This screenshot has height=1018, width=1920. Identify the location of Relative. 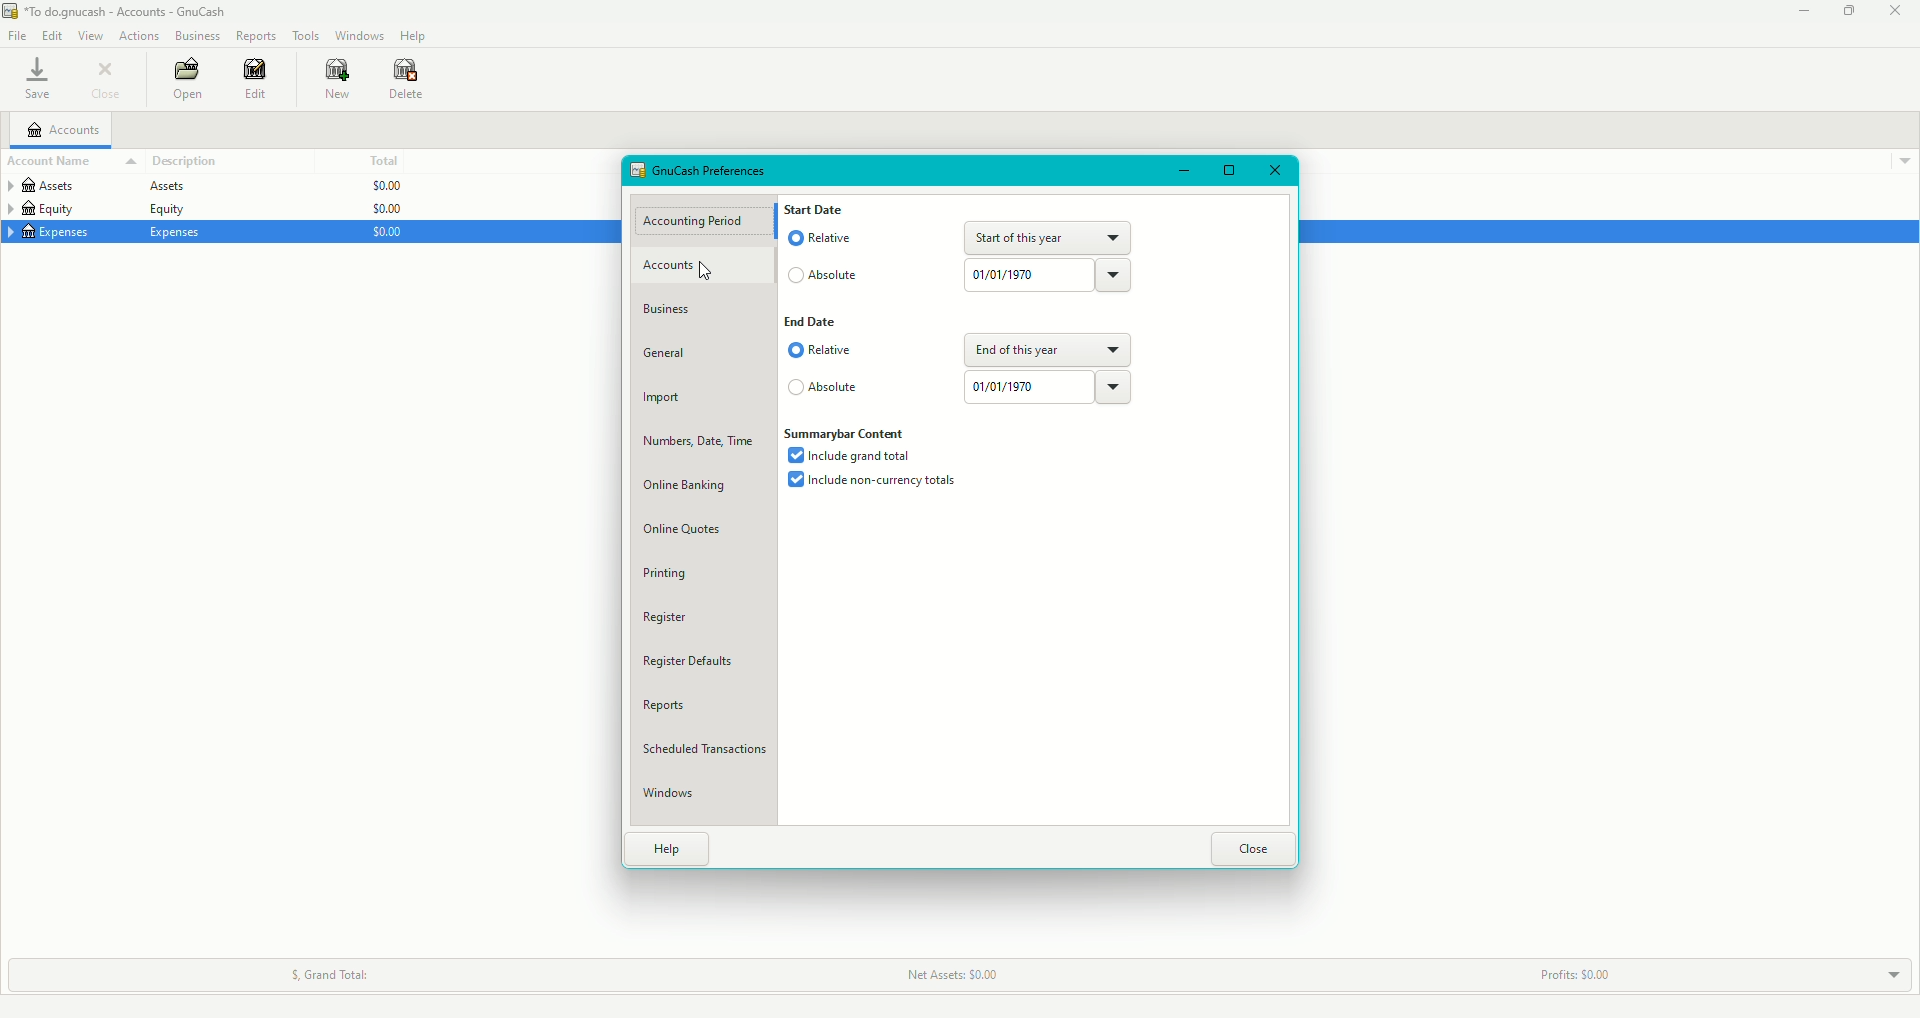
(825, 239).